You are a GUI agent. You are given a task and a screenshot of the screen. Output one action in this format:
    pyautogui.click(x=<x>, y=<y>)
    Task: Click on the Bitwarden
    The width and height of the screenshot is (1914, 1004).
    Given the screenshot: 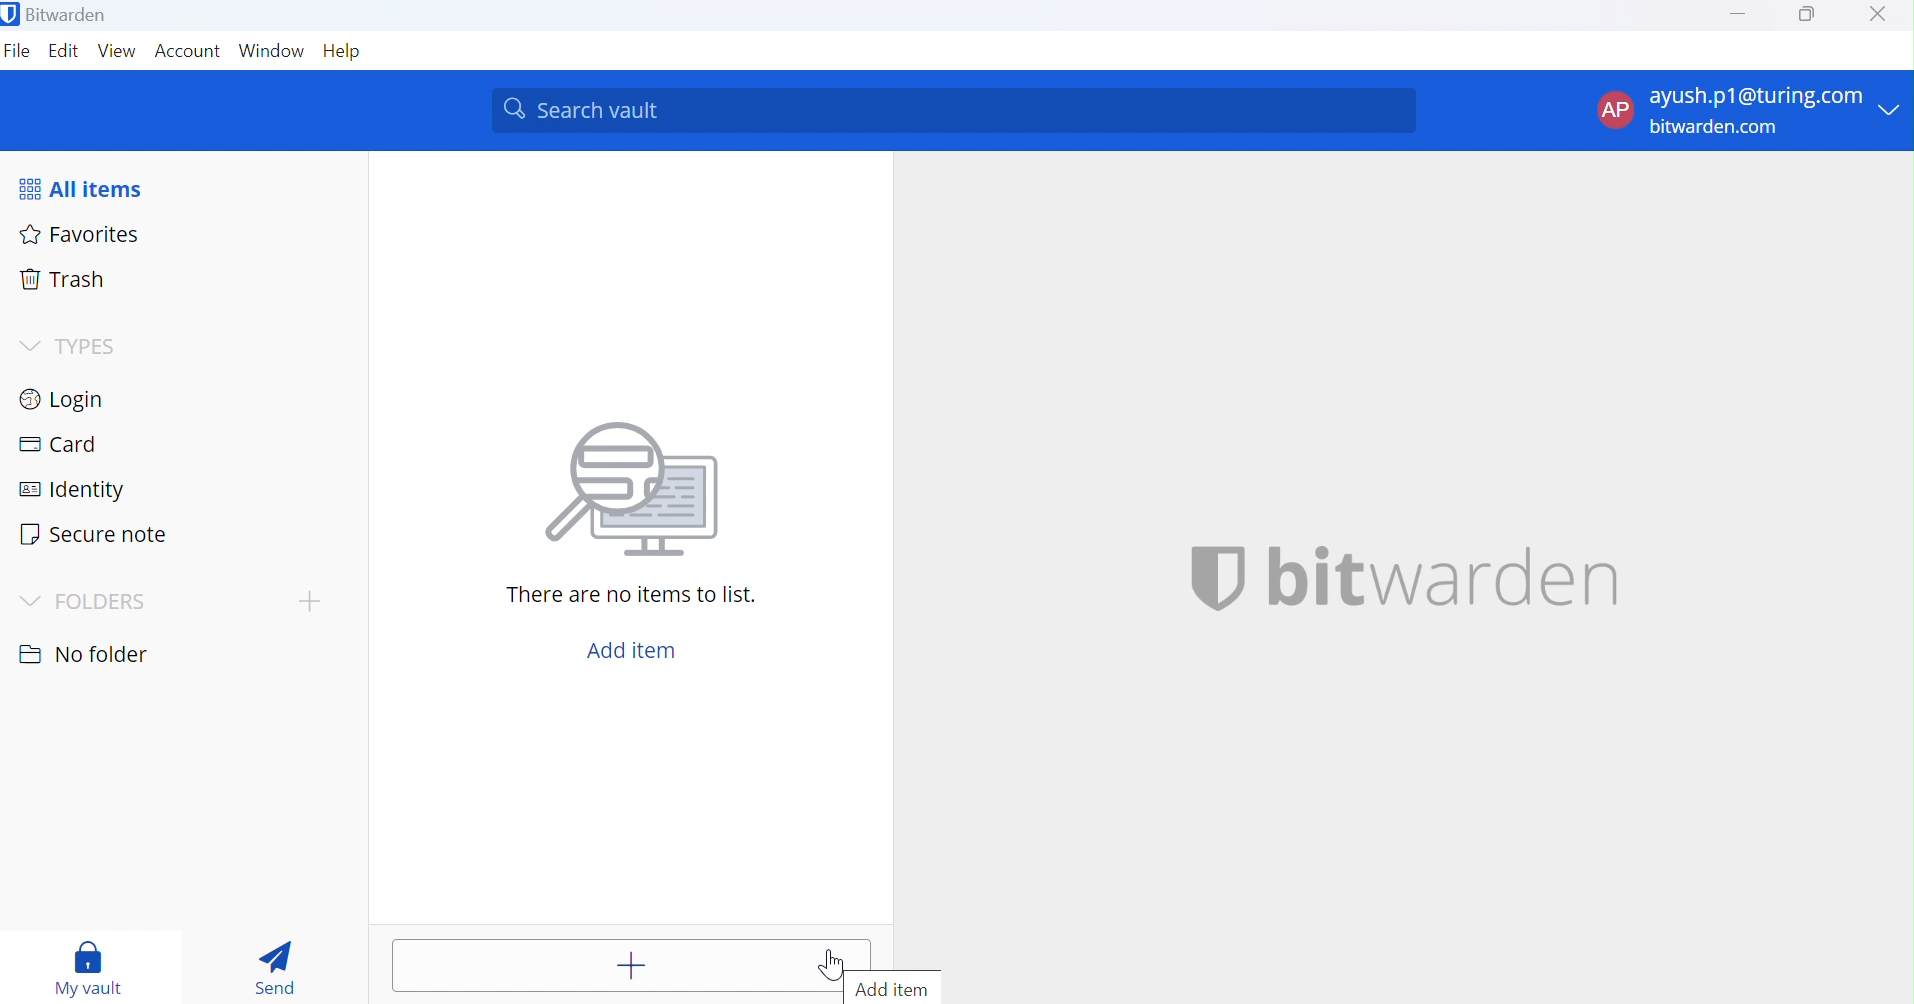 What is the action you would take?
    pyautogui.click(x=57, y=13)
    